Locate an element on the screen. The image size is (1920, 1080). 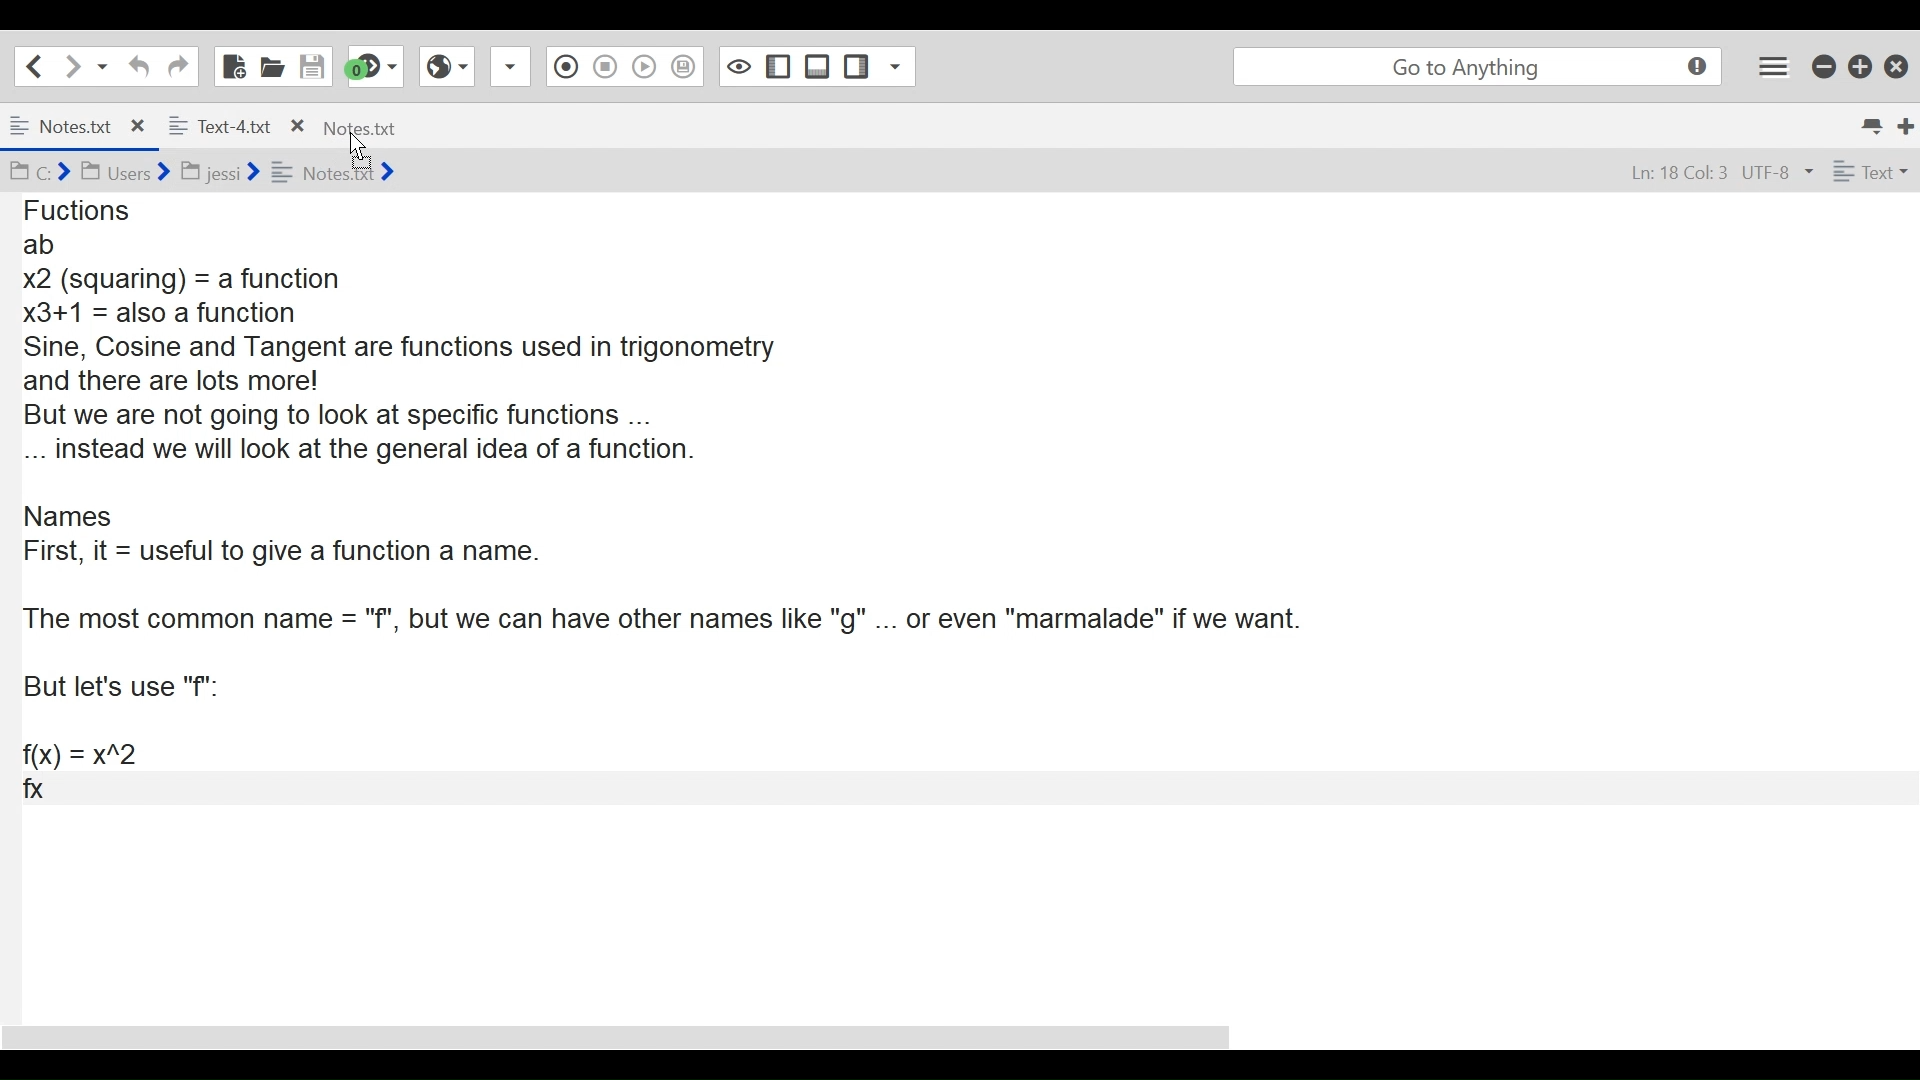
Restore is located at coordinates (1858, 66).